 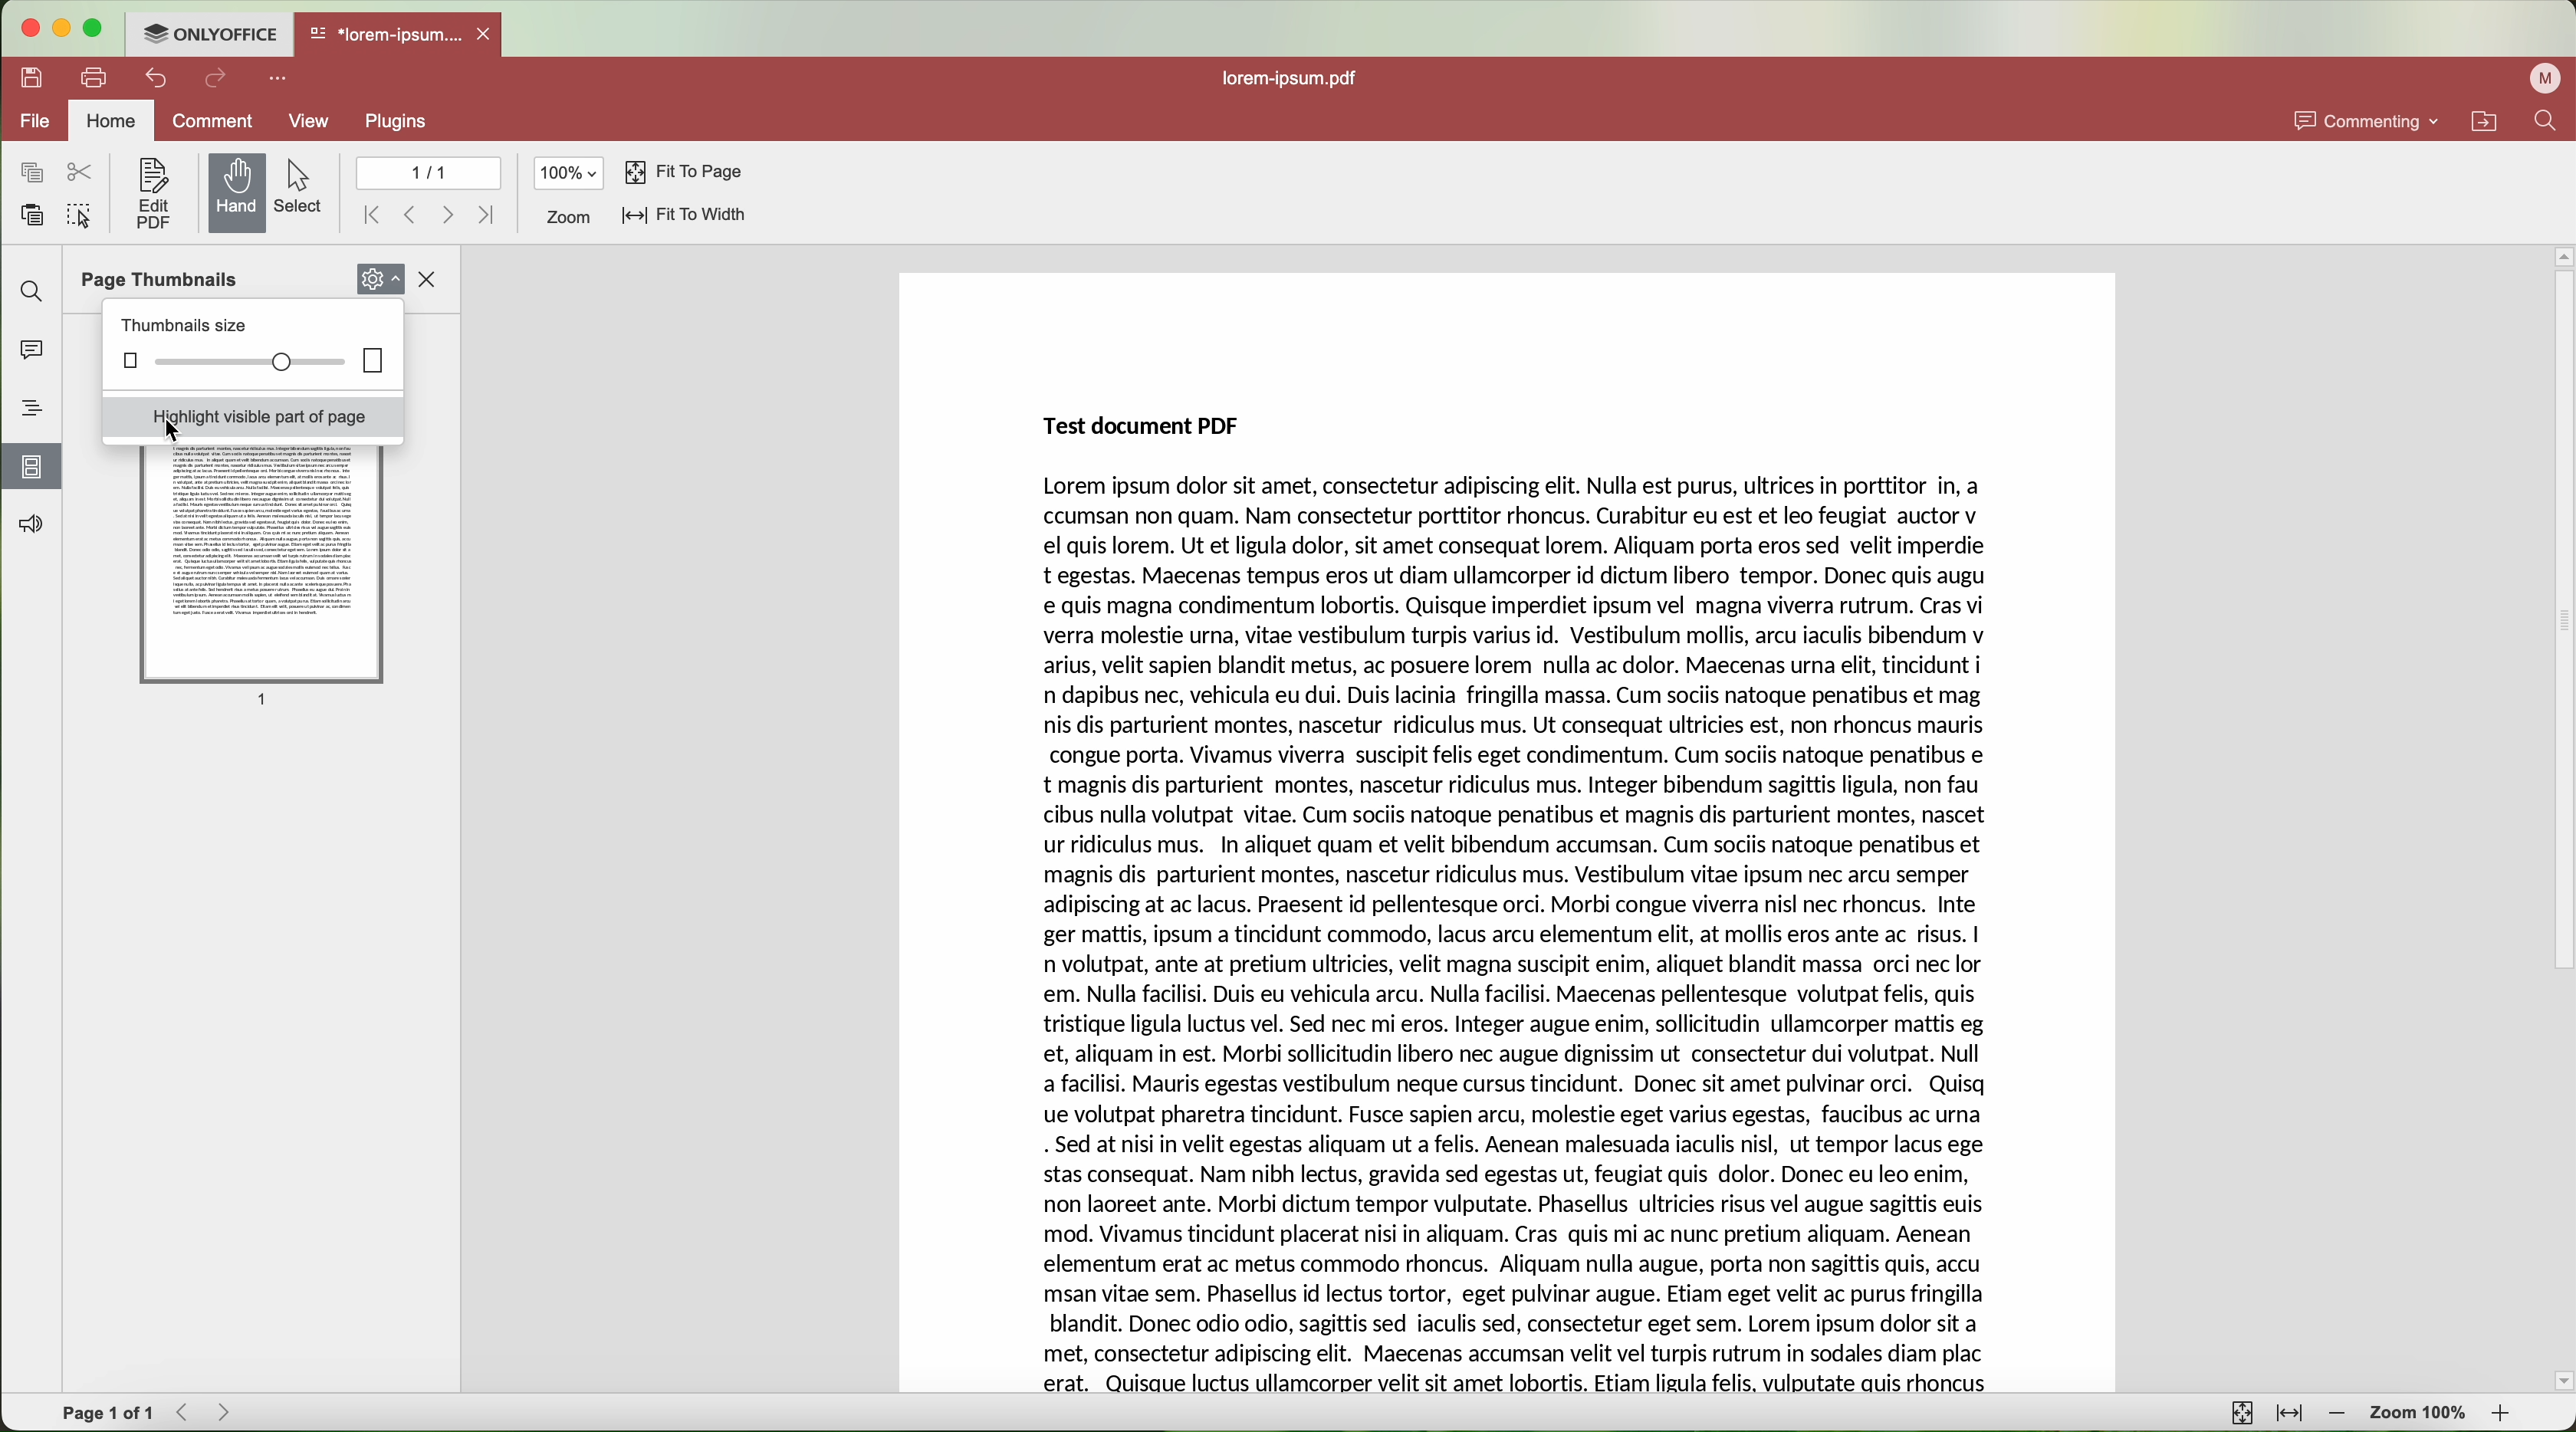 What do you see at coordinates (29, 291) in the screenshot?
I see `find` at bounding box center [29, 291].